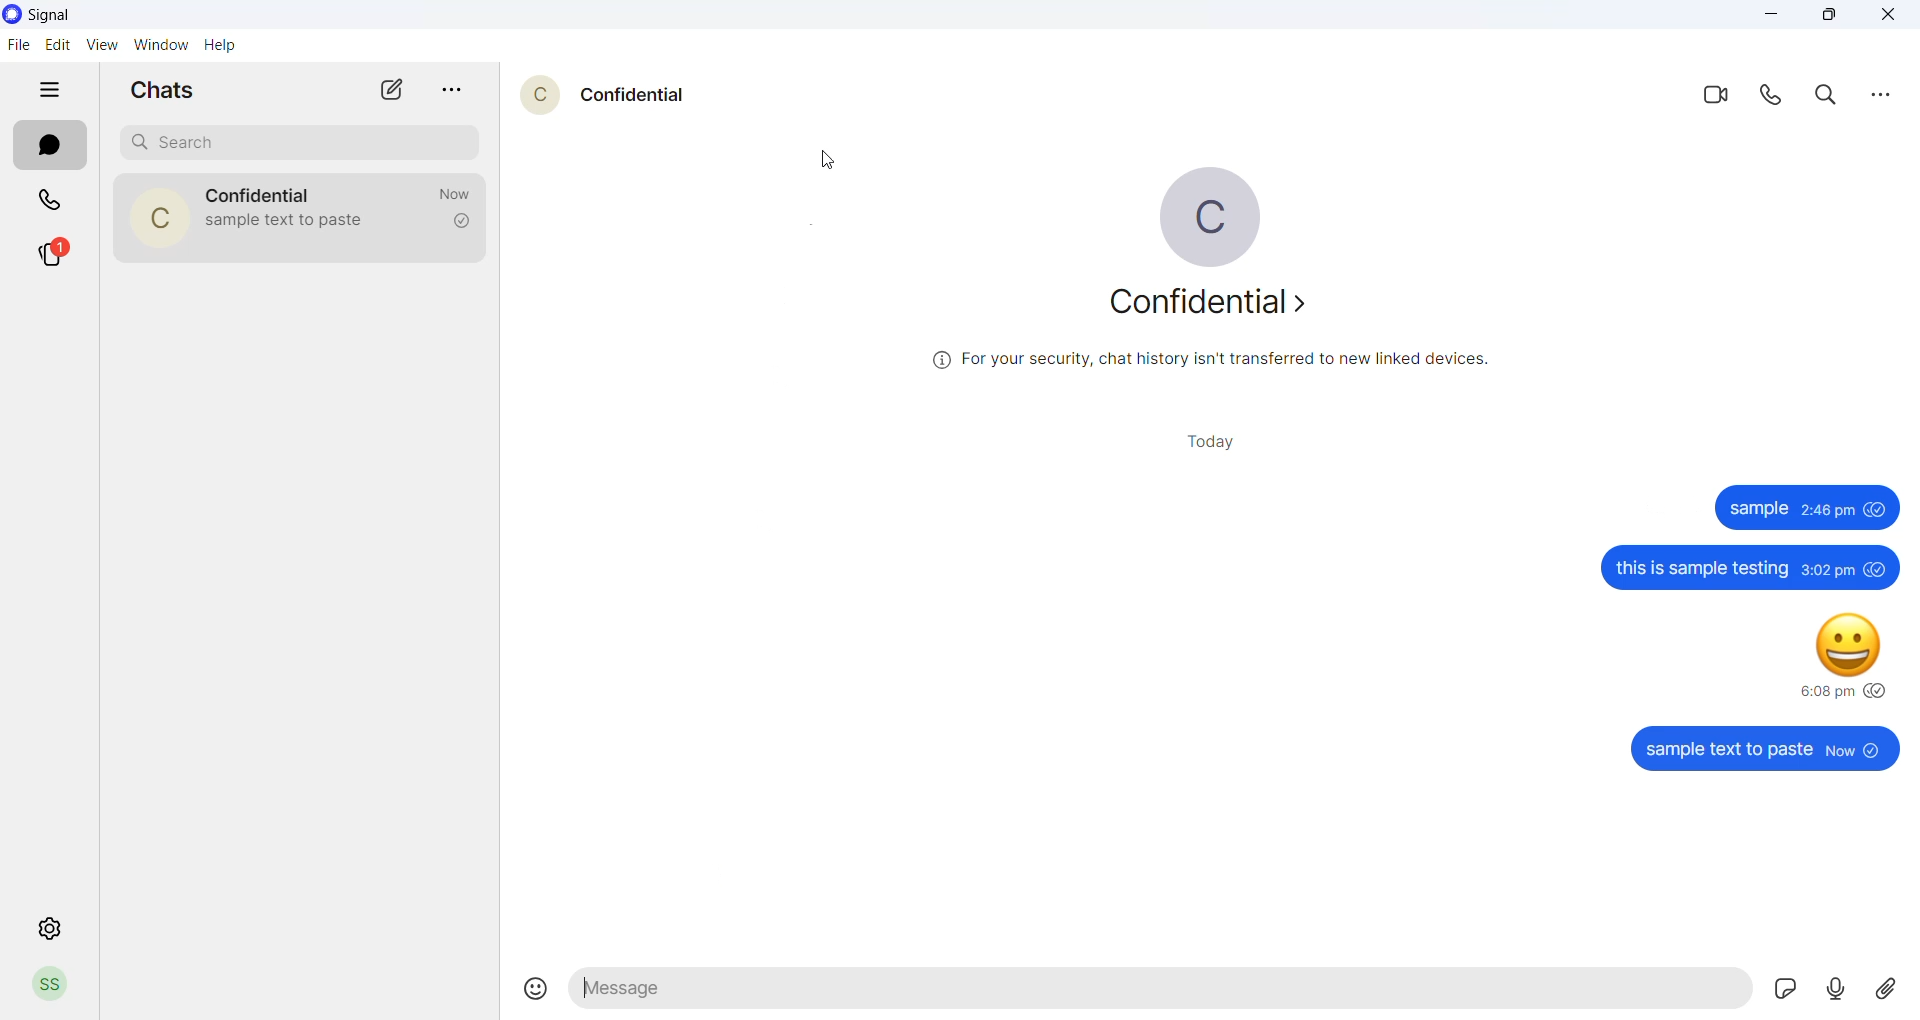  What do you see at coordinates (823, 160) in the screenshot?
I see `cursor` at bounding box center [823, 160].